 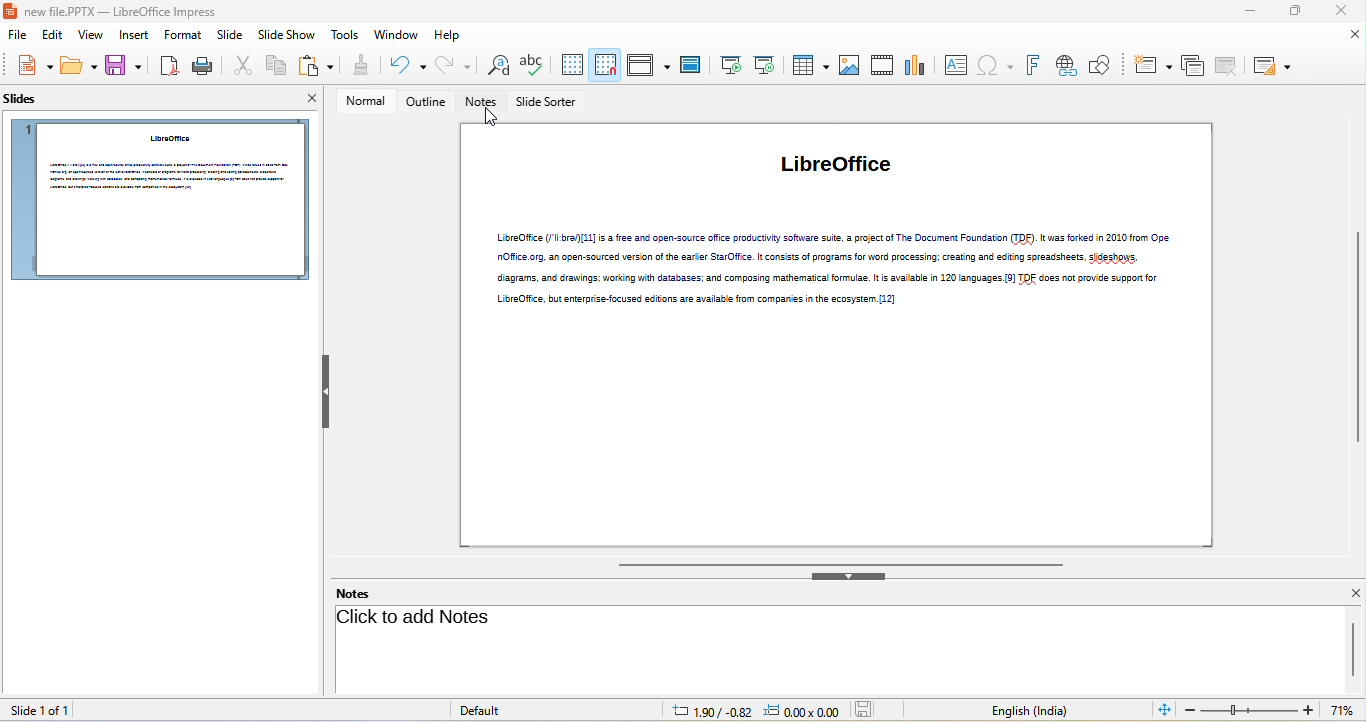 I want to click on audio/video, so click(x=884, y=65).